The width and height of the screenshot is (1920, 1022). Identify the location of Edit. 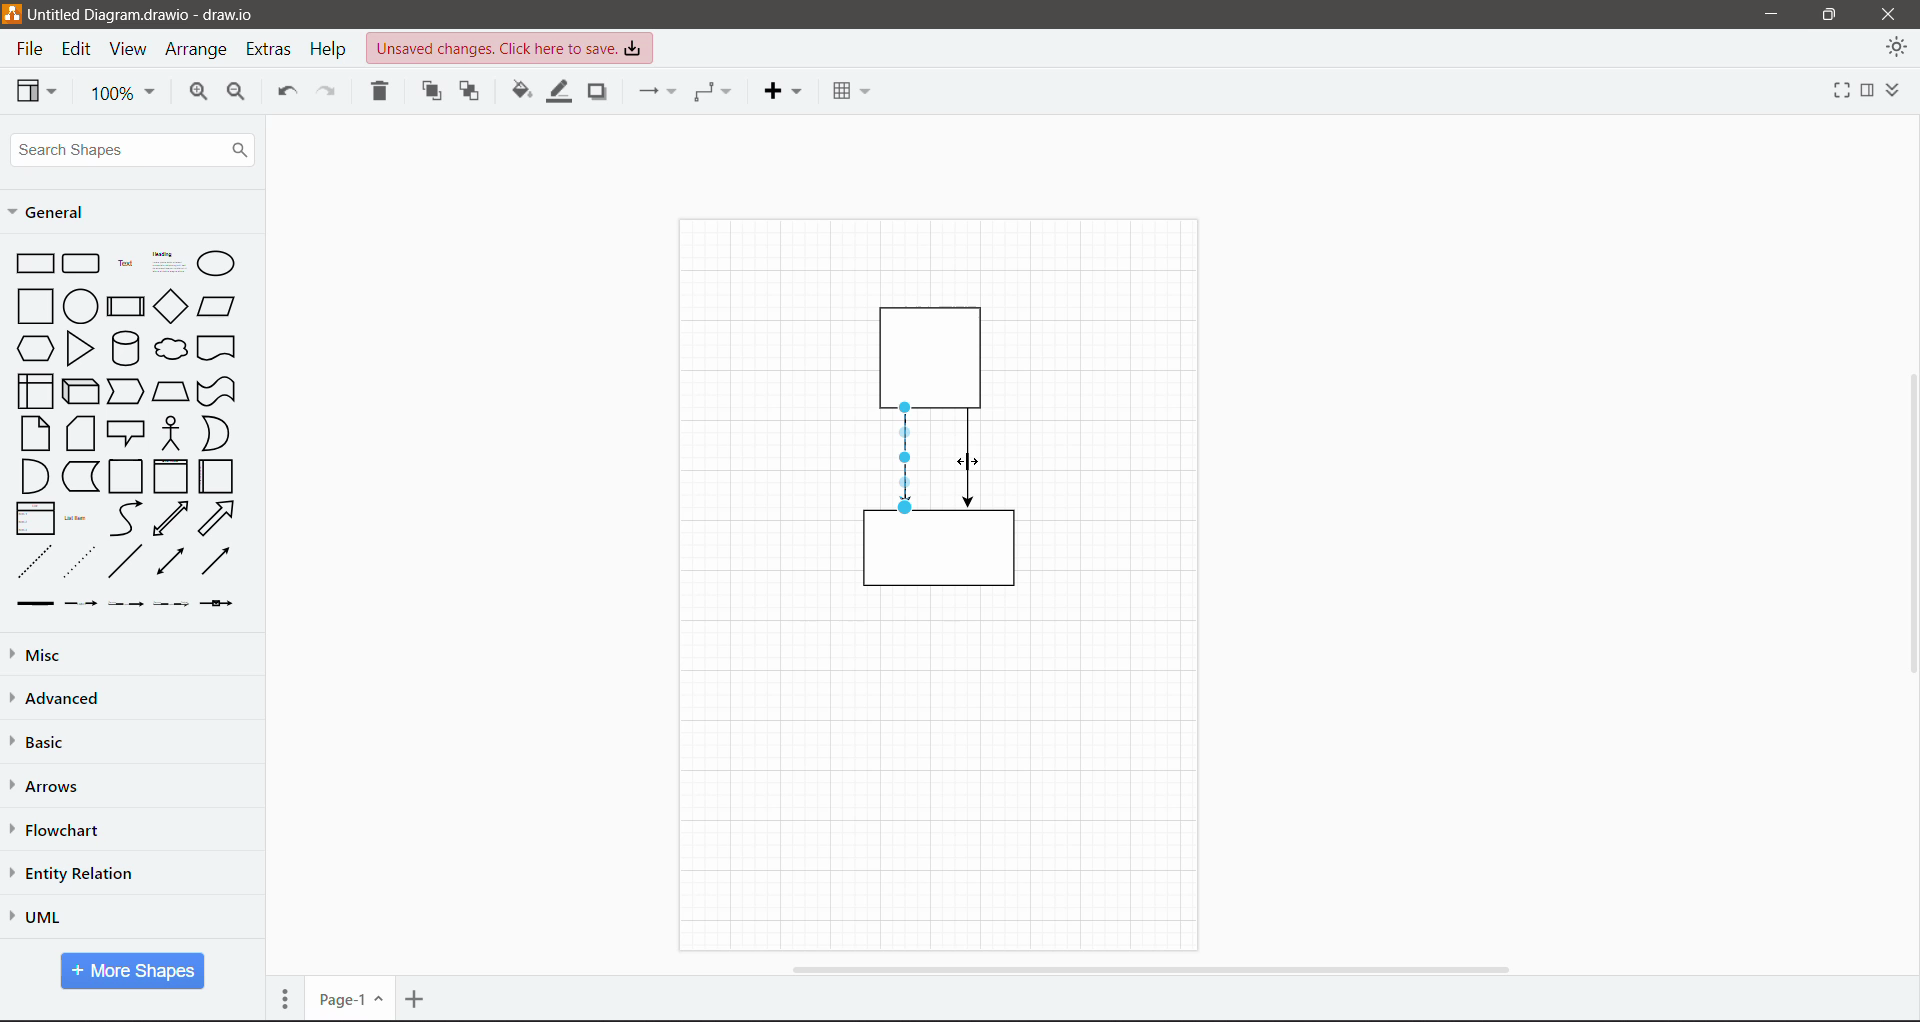
(79, 50).